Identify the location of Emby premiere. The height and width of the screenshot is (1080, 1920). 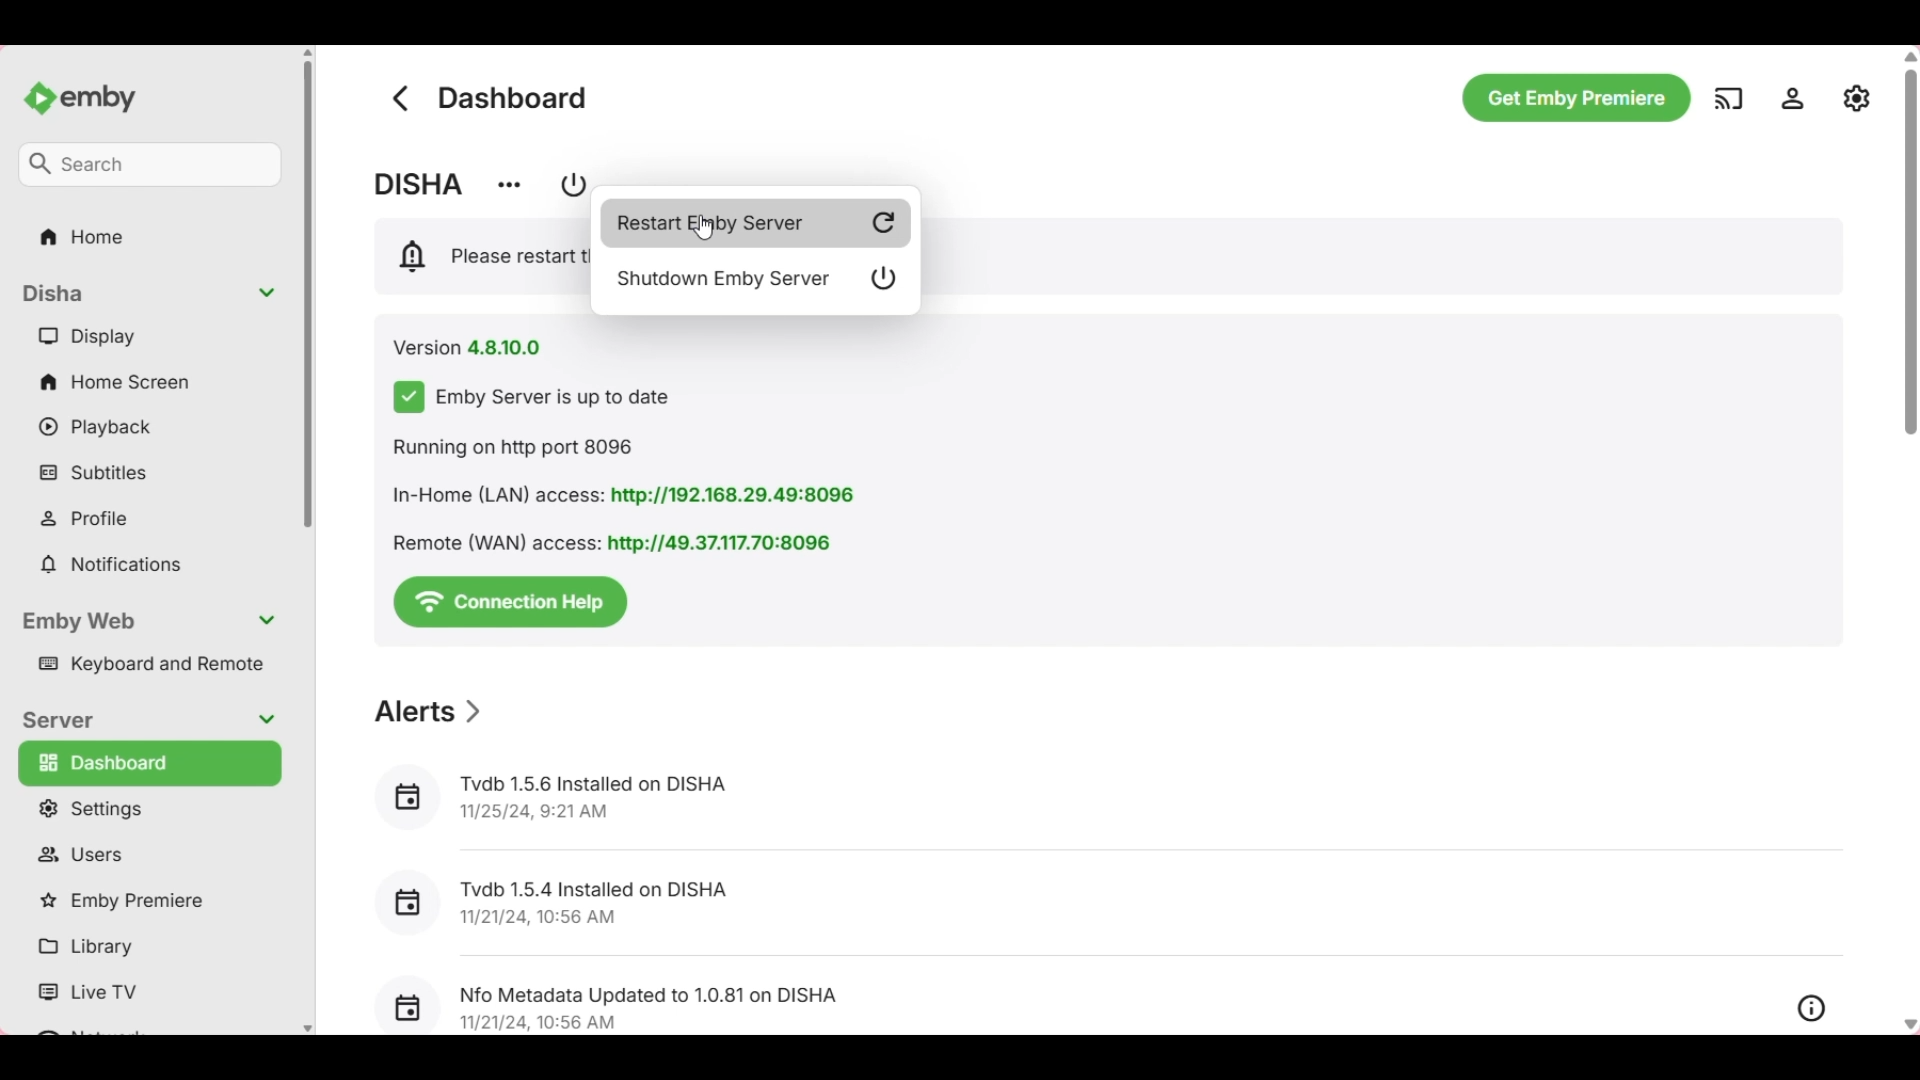
(147, 902).